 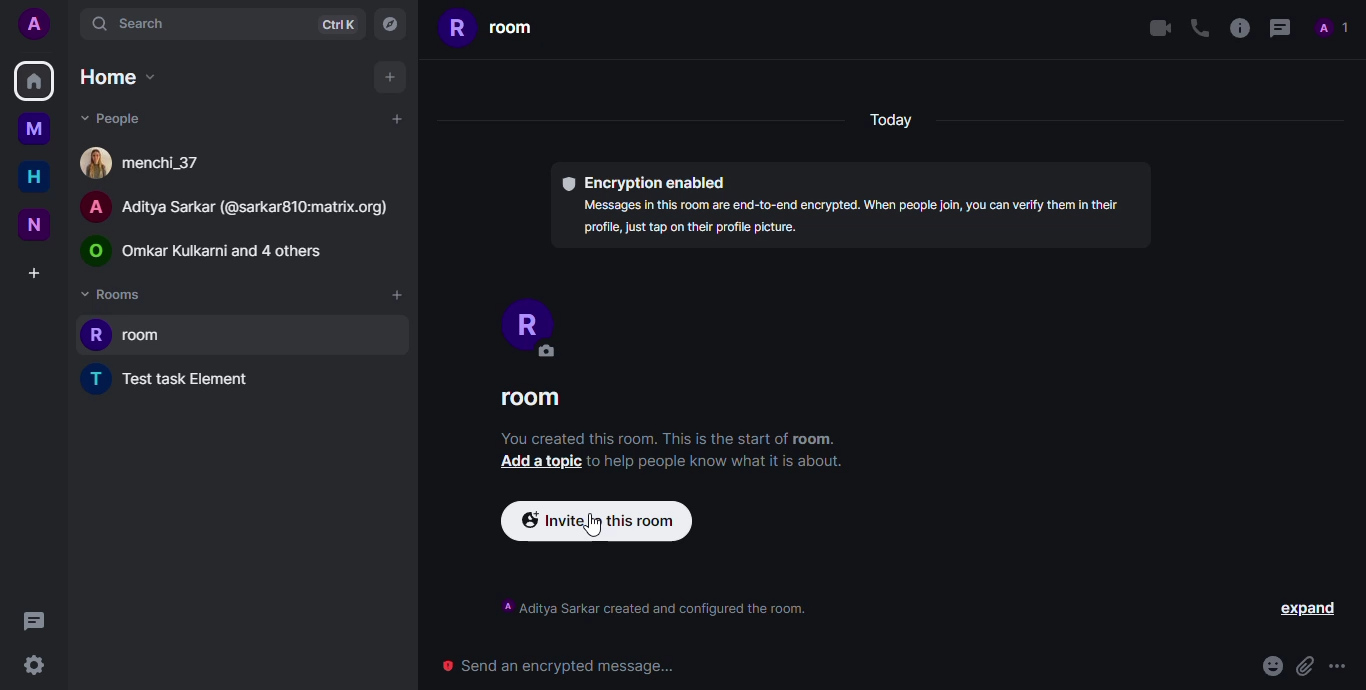 I want to click on emoji, so click(x=1271, y=666).